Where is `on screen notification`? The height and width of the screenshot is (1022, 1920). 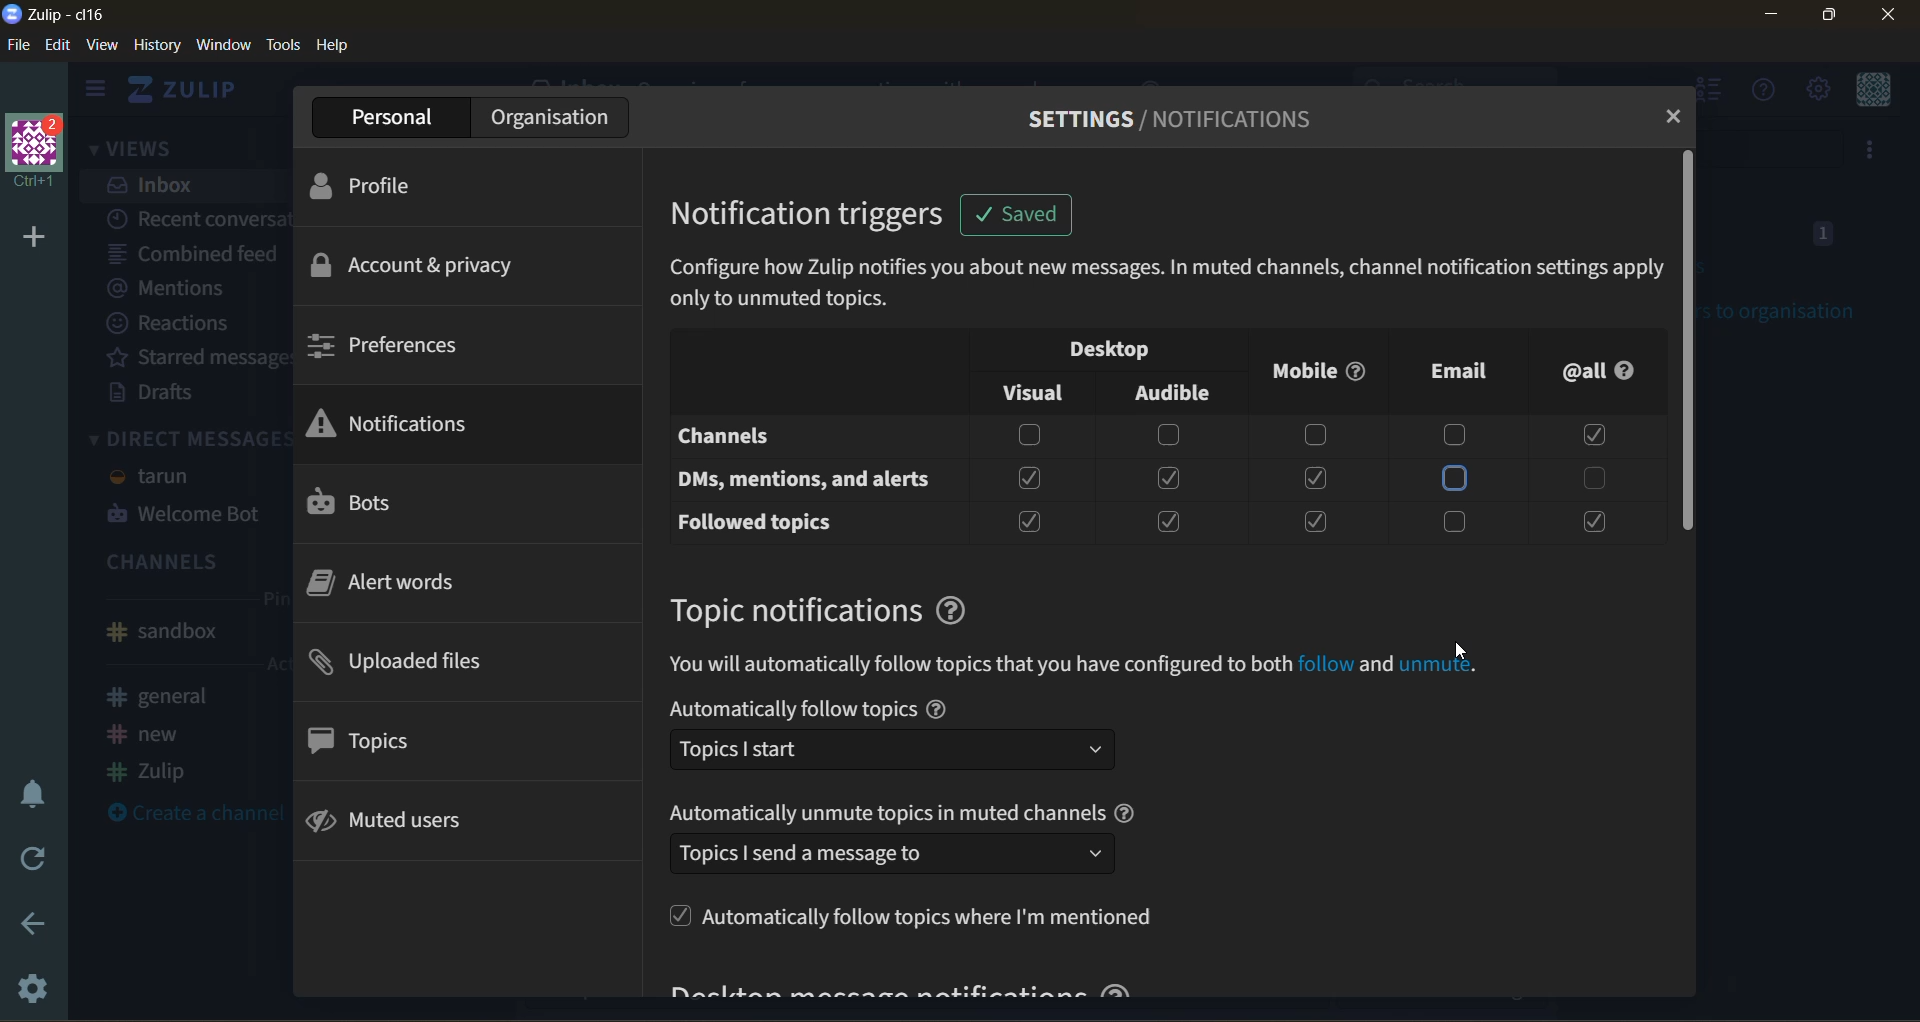 on screen notification is located at coordinates (1013, 218).